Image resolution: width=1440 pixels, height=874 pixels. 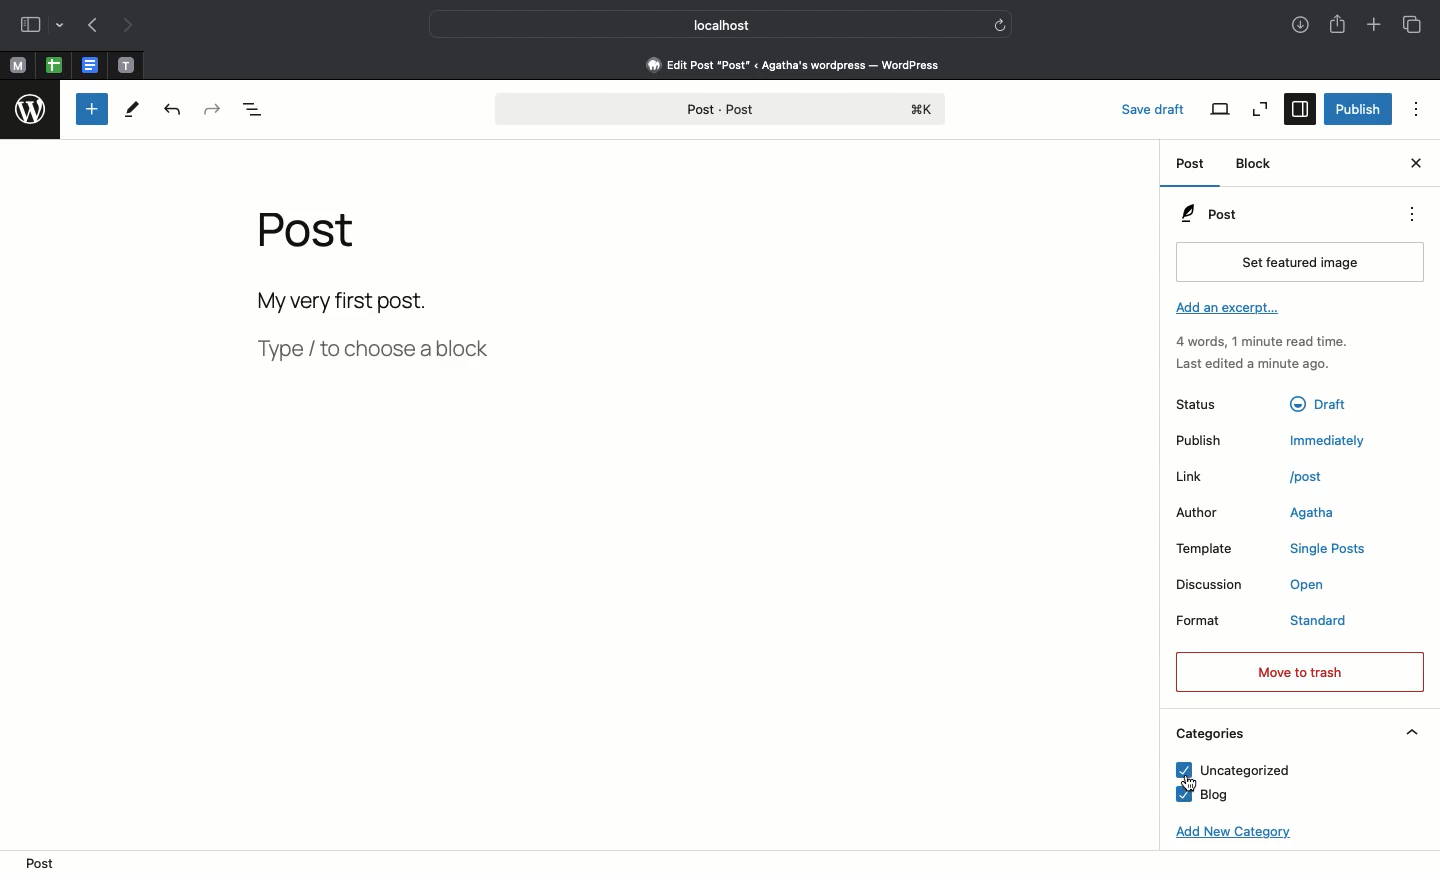 I want to click on Previous page, so click(x=93, y=27).